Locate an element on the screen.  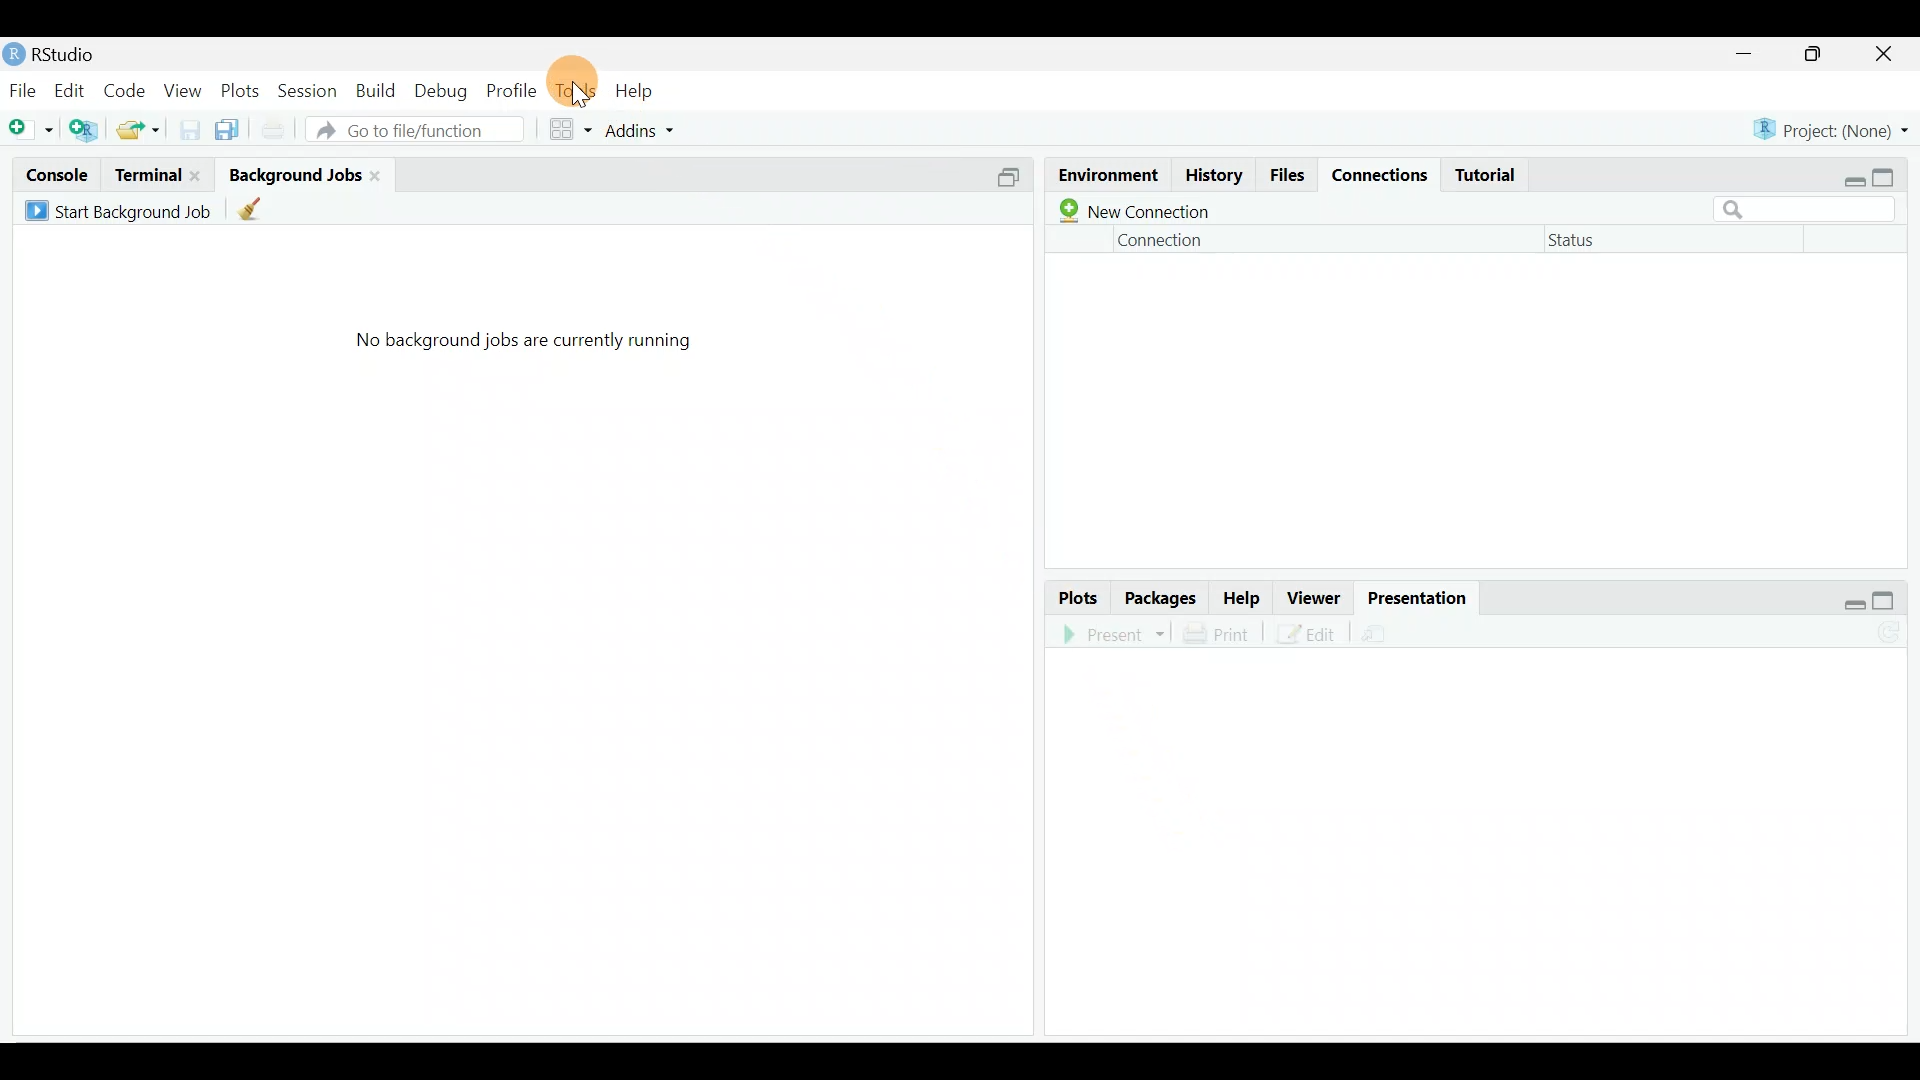
Packages is located at coordinates (1162, 598).